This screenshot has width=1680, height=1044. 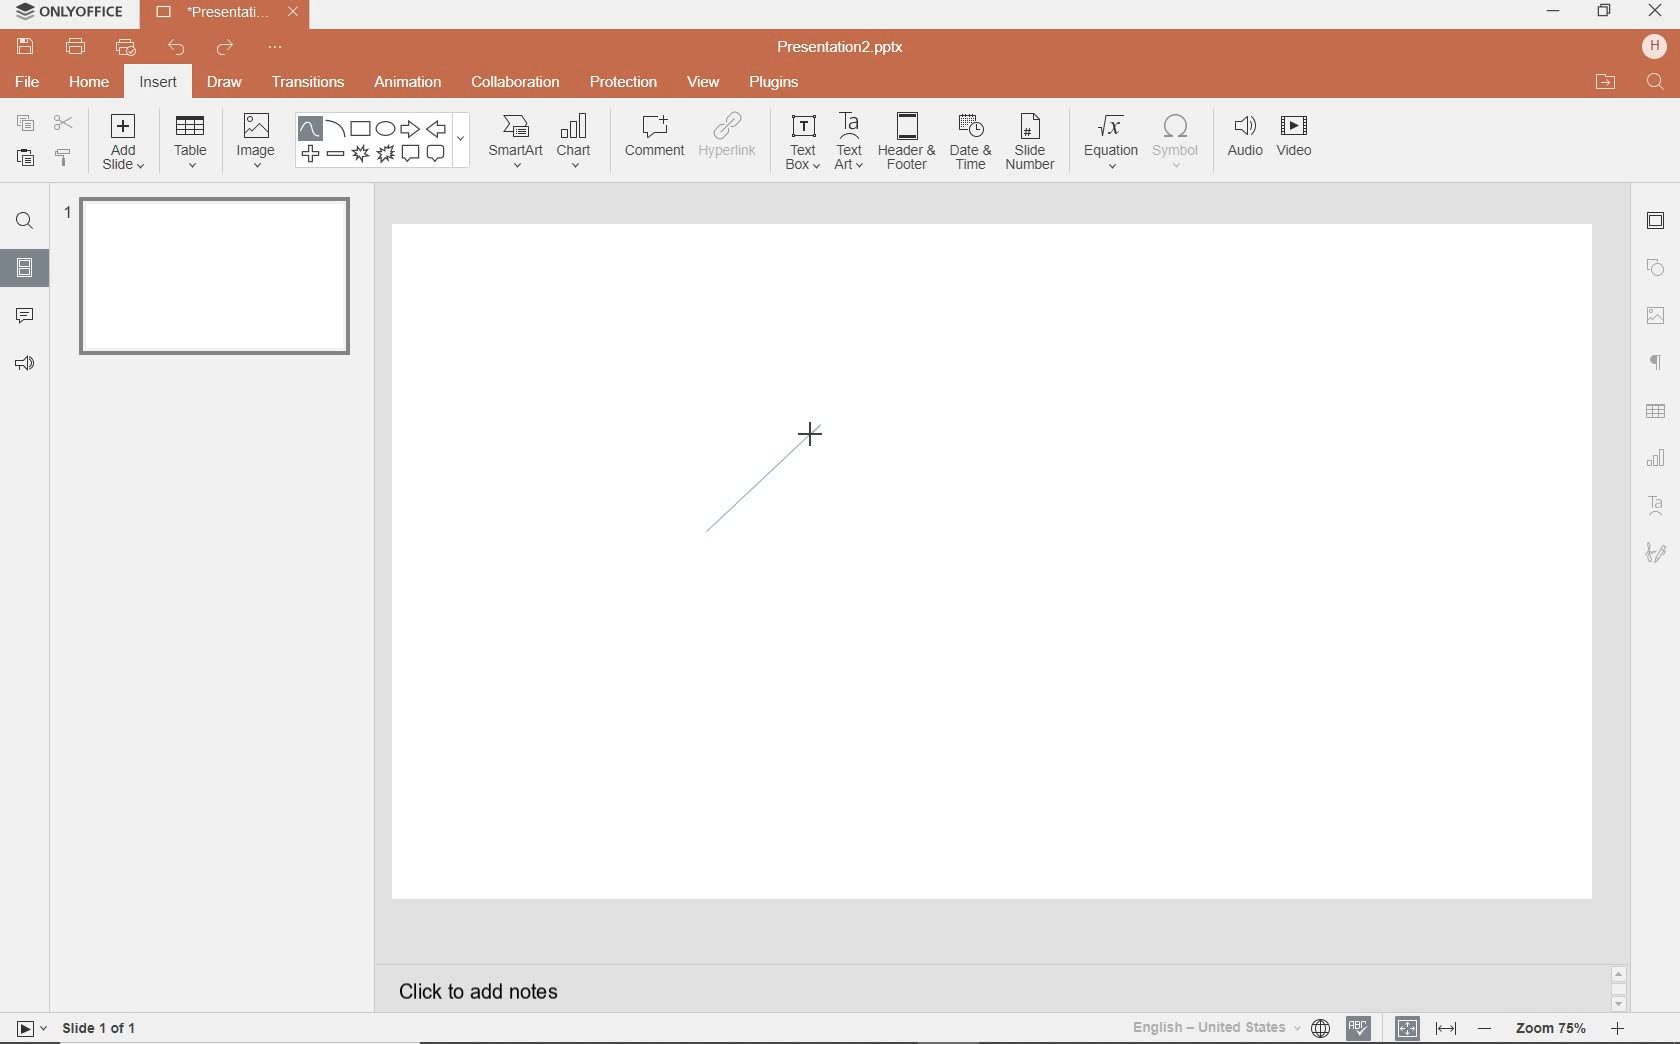 What do you see at coordinates (905, 142) in the screenshot?
I see `HEADER & FOOTER` at bounding box center [905, 142].